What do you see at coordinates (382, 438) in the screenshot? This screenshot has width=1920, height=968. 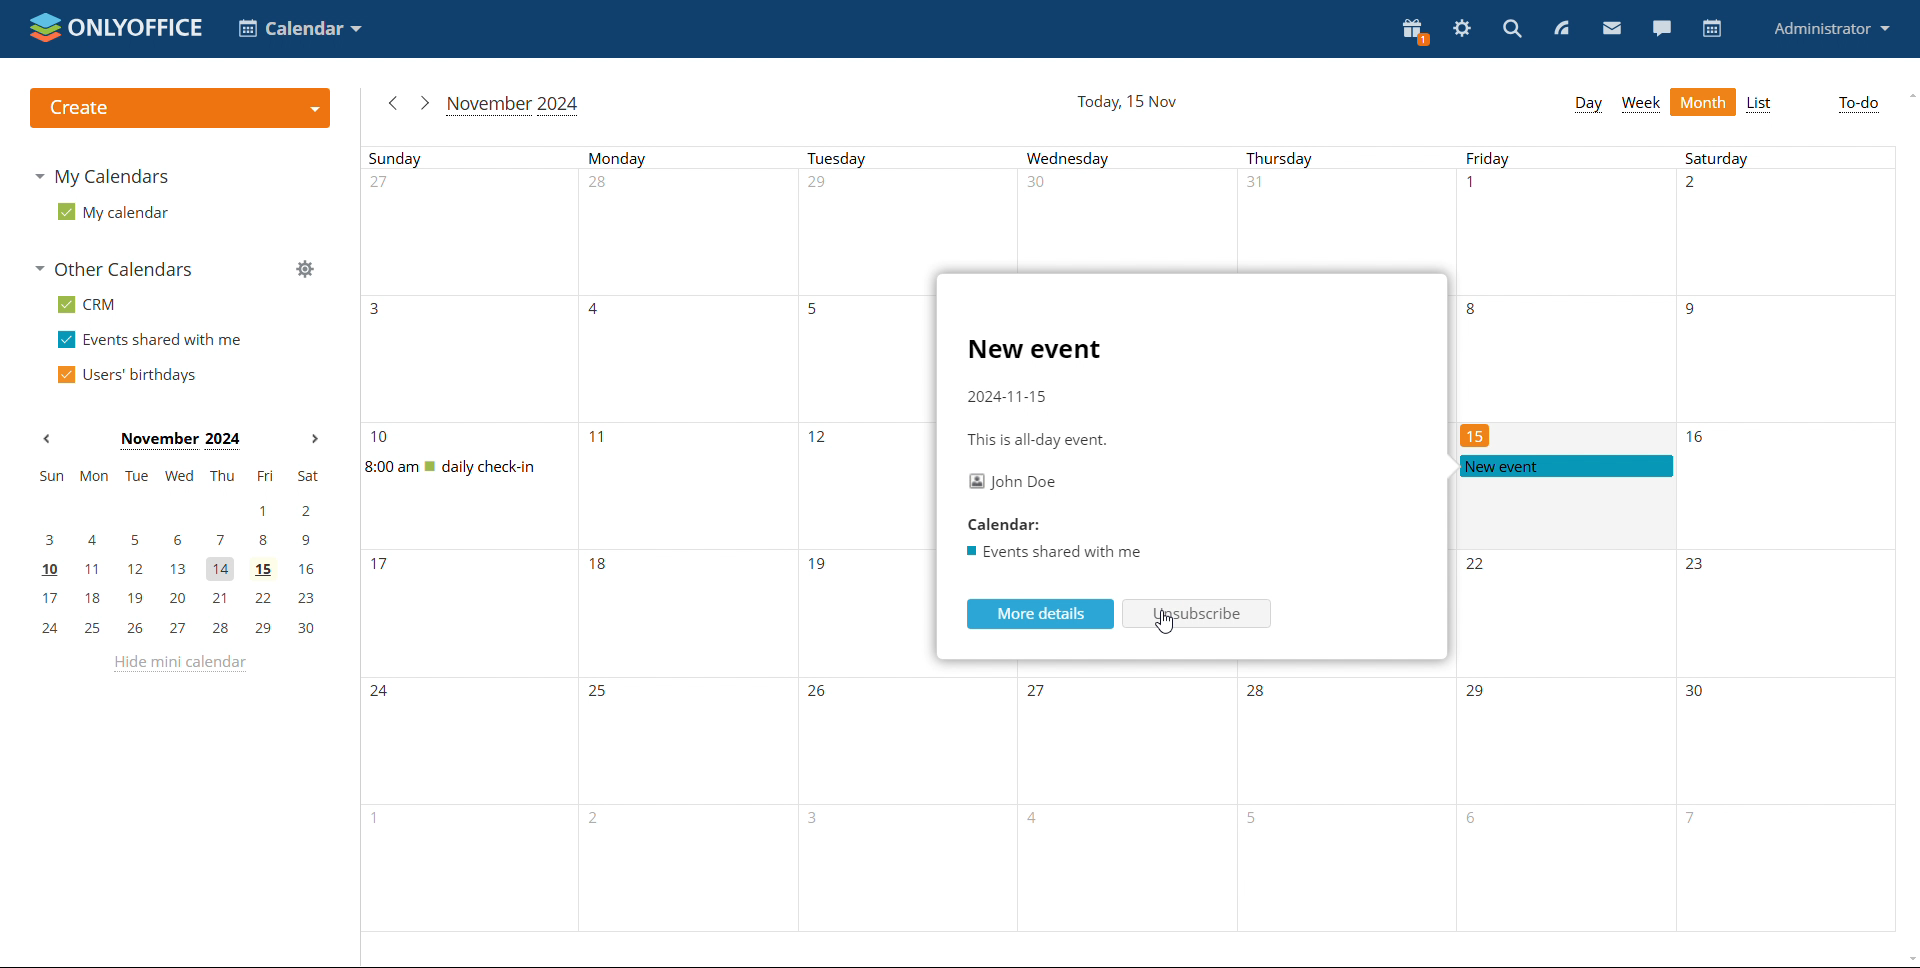 I see `Number` at bounding box center [382, 438].